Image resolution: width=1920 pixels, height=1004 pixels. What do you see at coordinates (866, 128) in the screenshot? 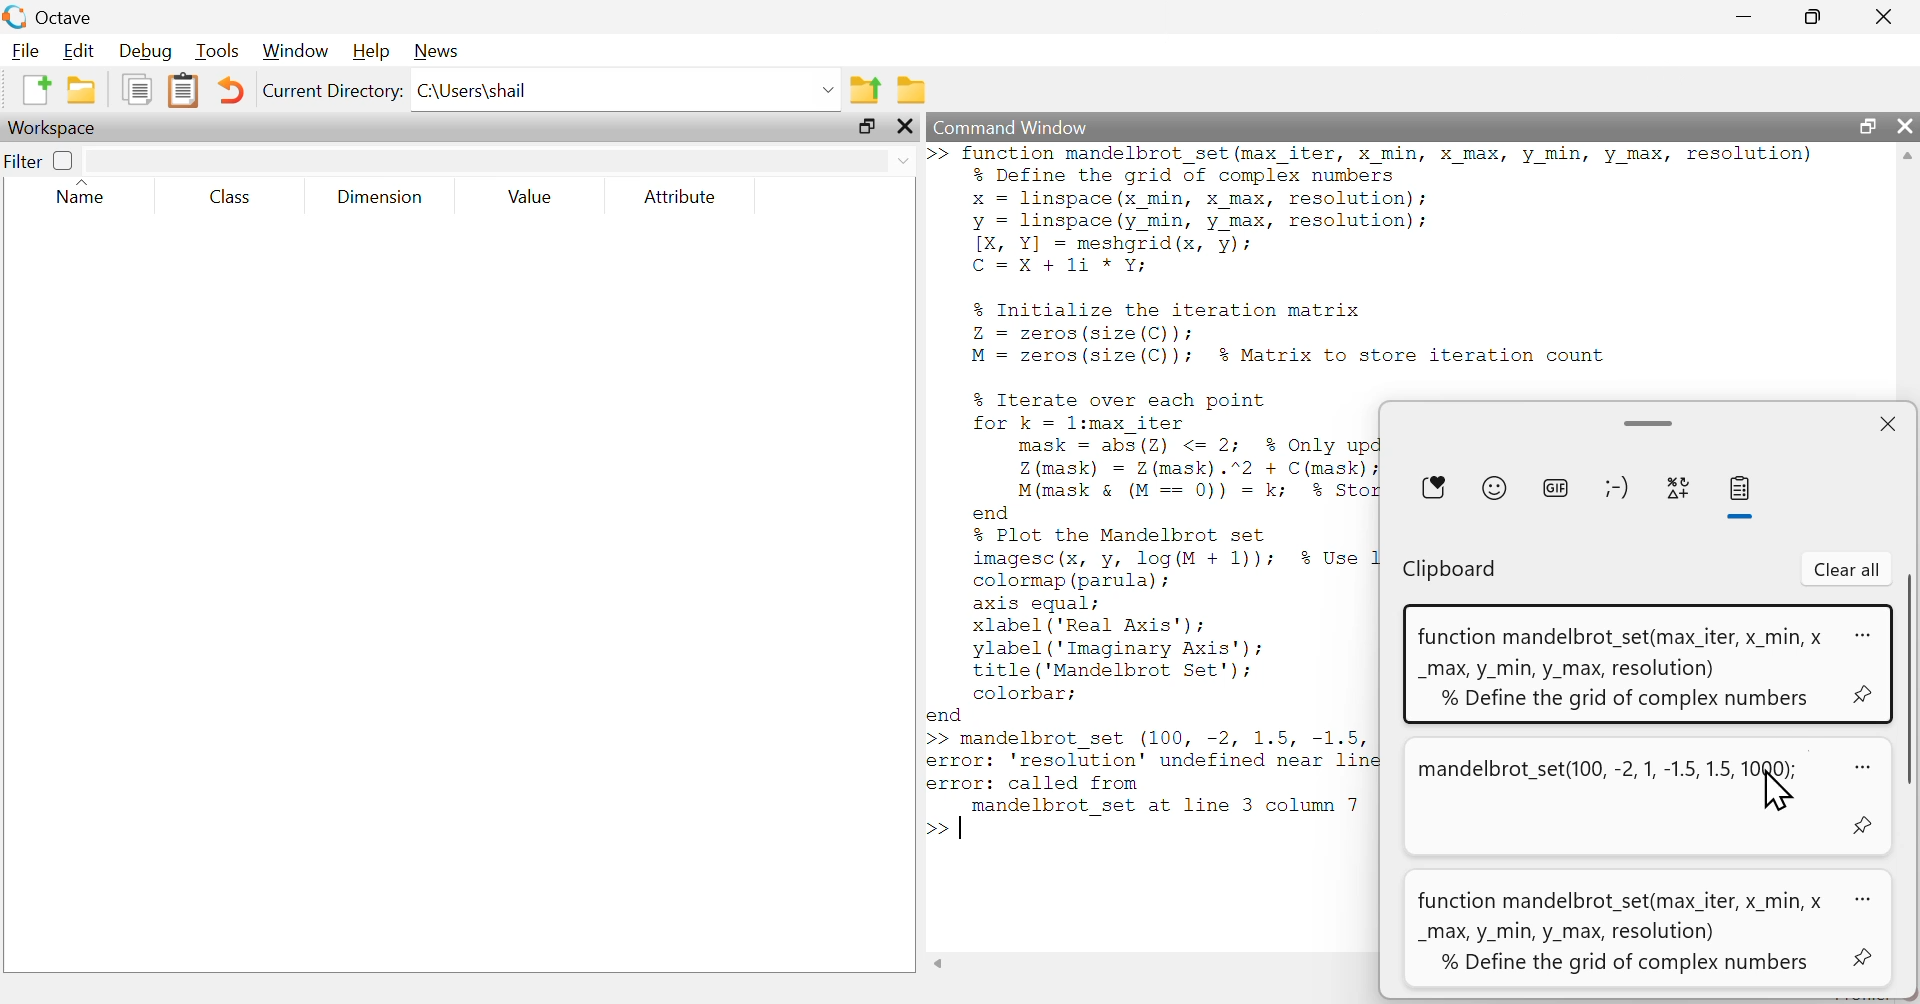
I see `maximize` at bounding box center [866, 128].